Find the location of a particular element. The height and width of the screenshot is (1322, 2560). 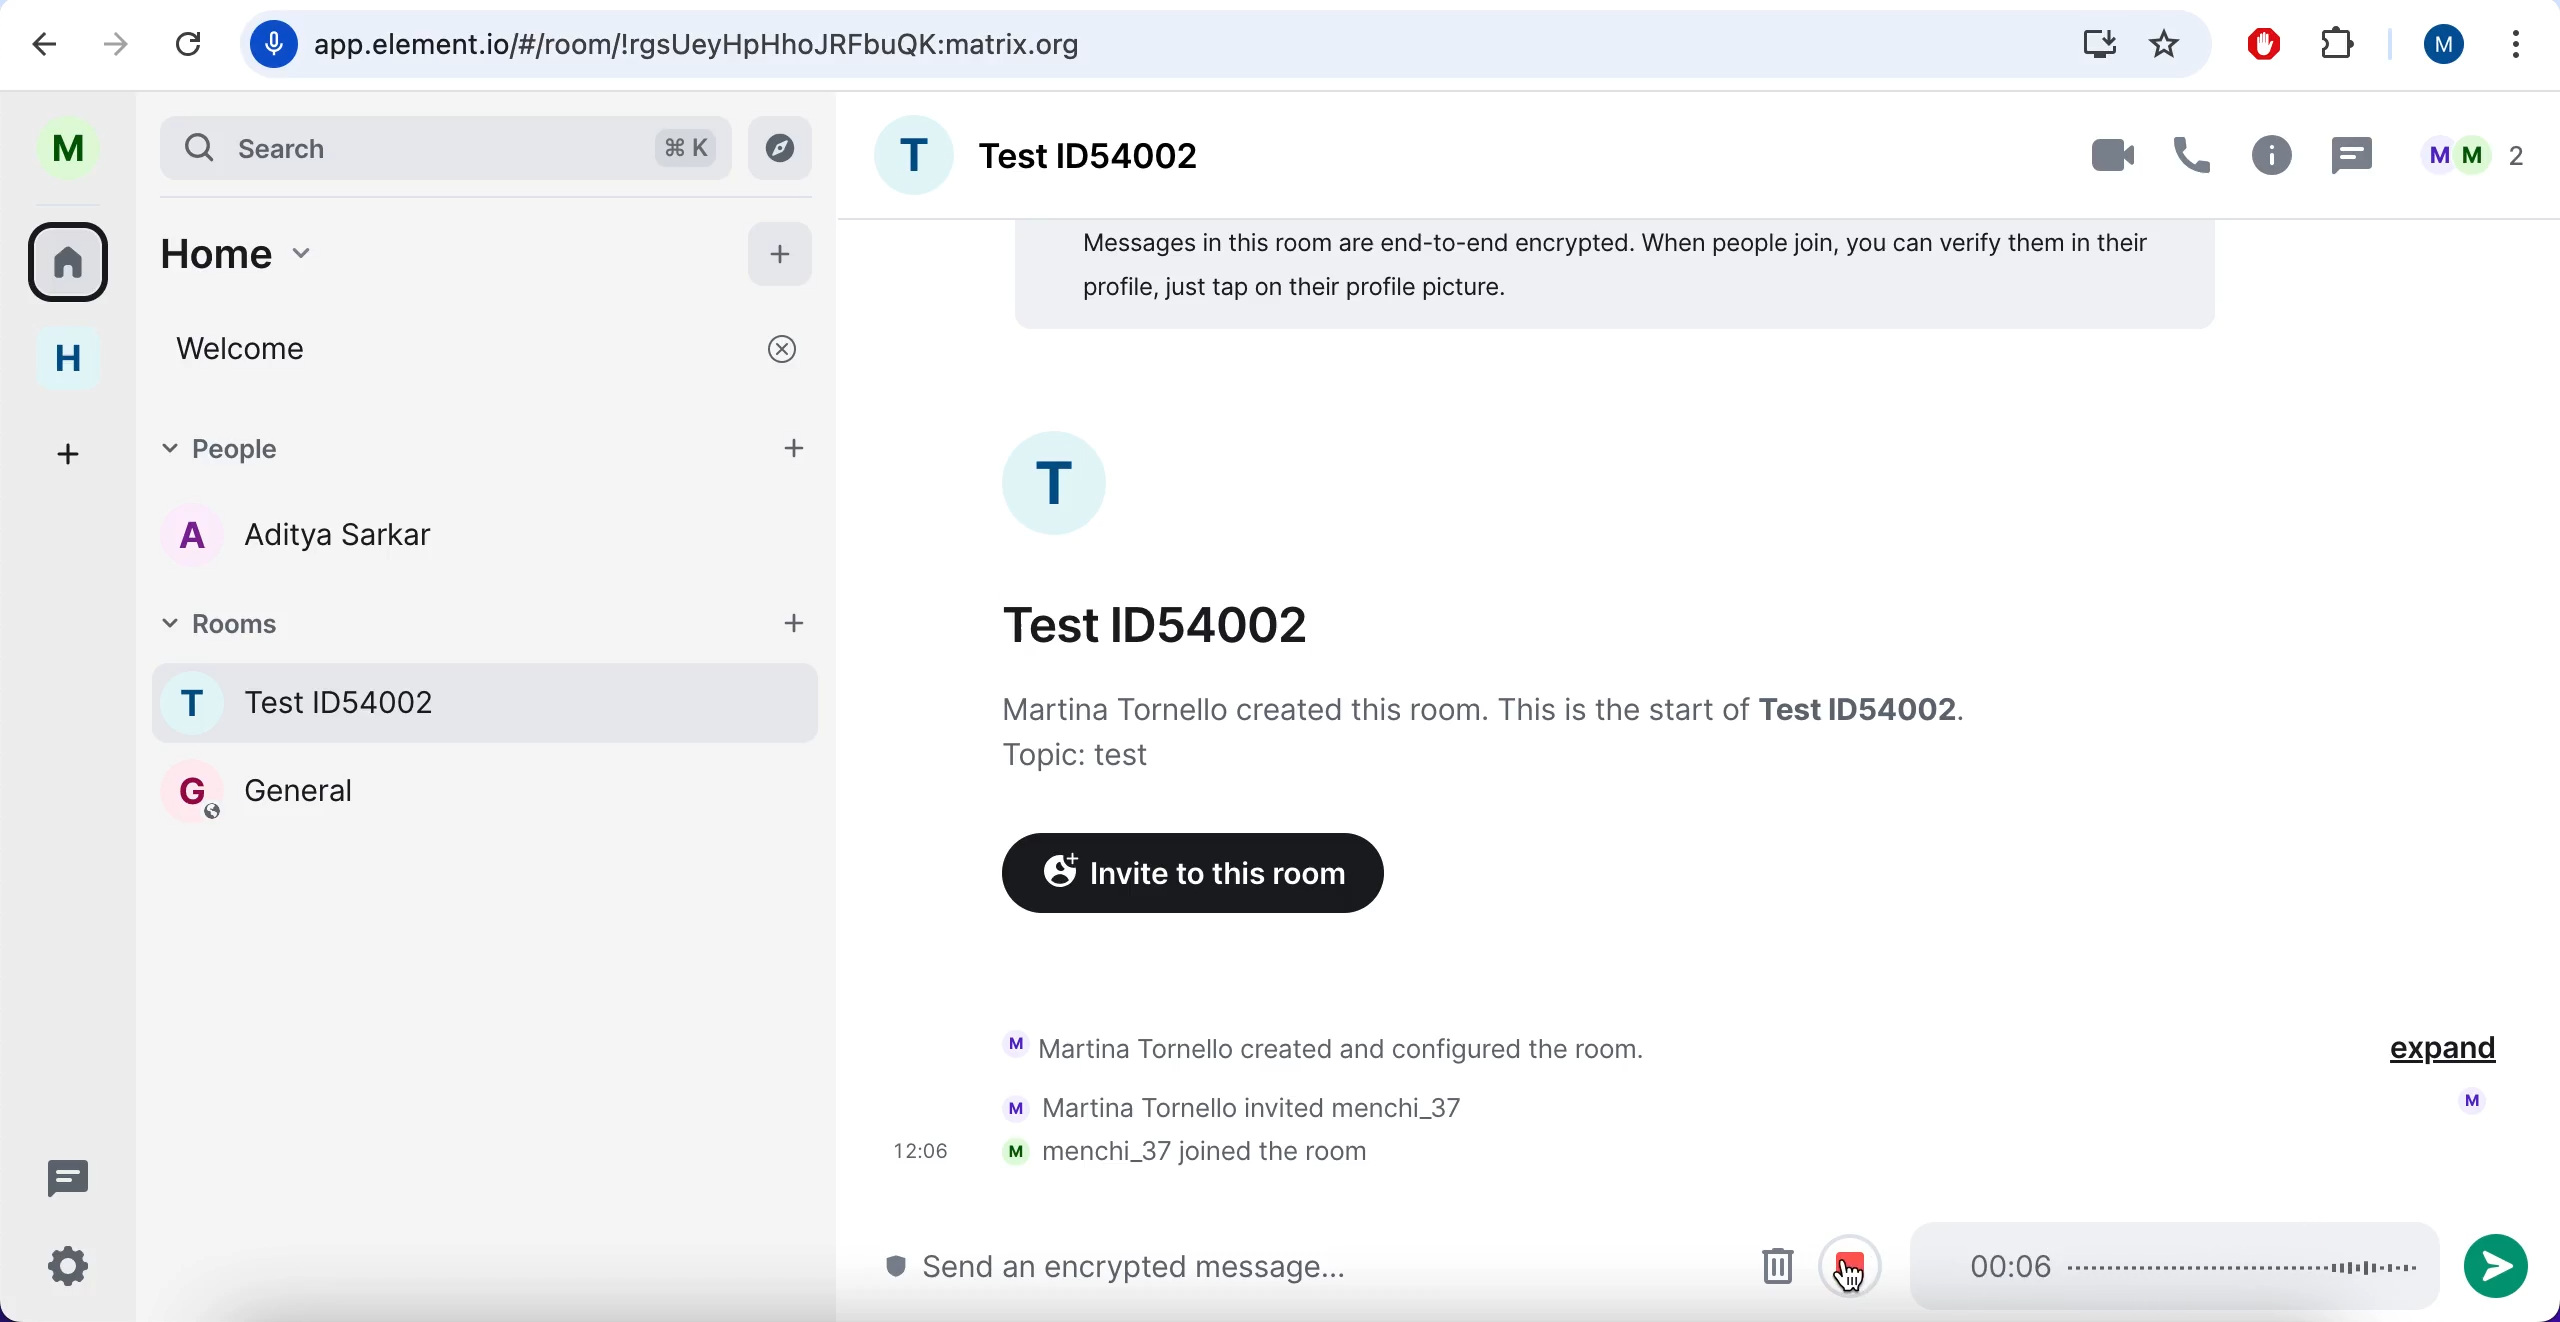

general is located at coordinates (261, 790).